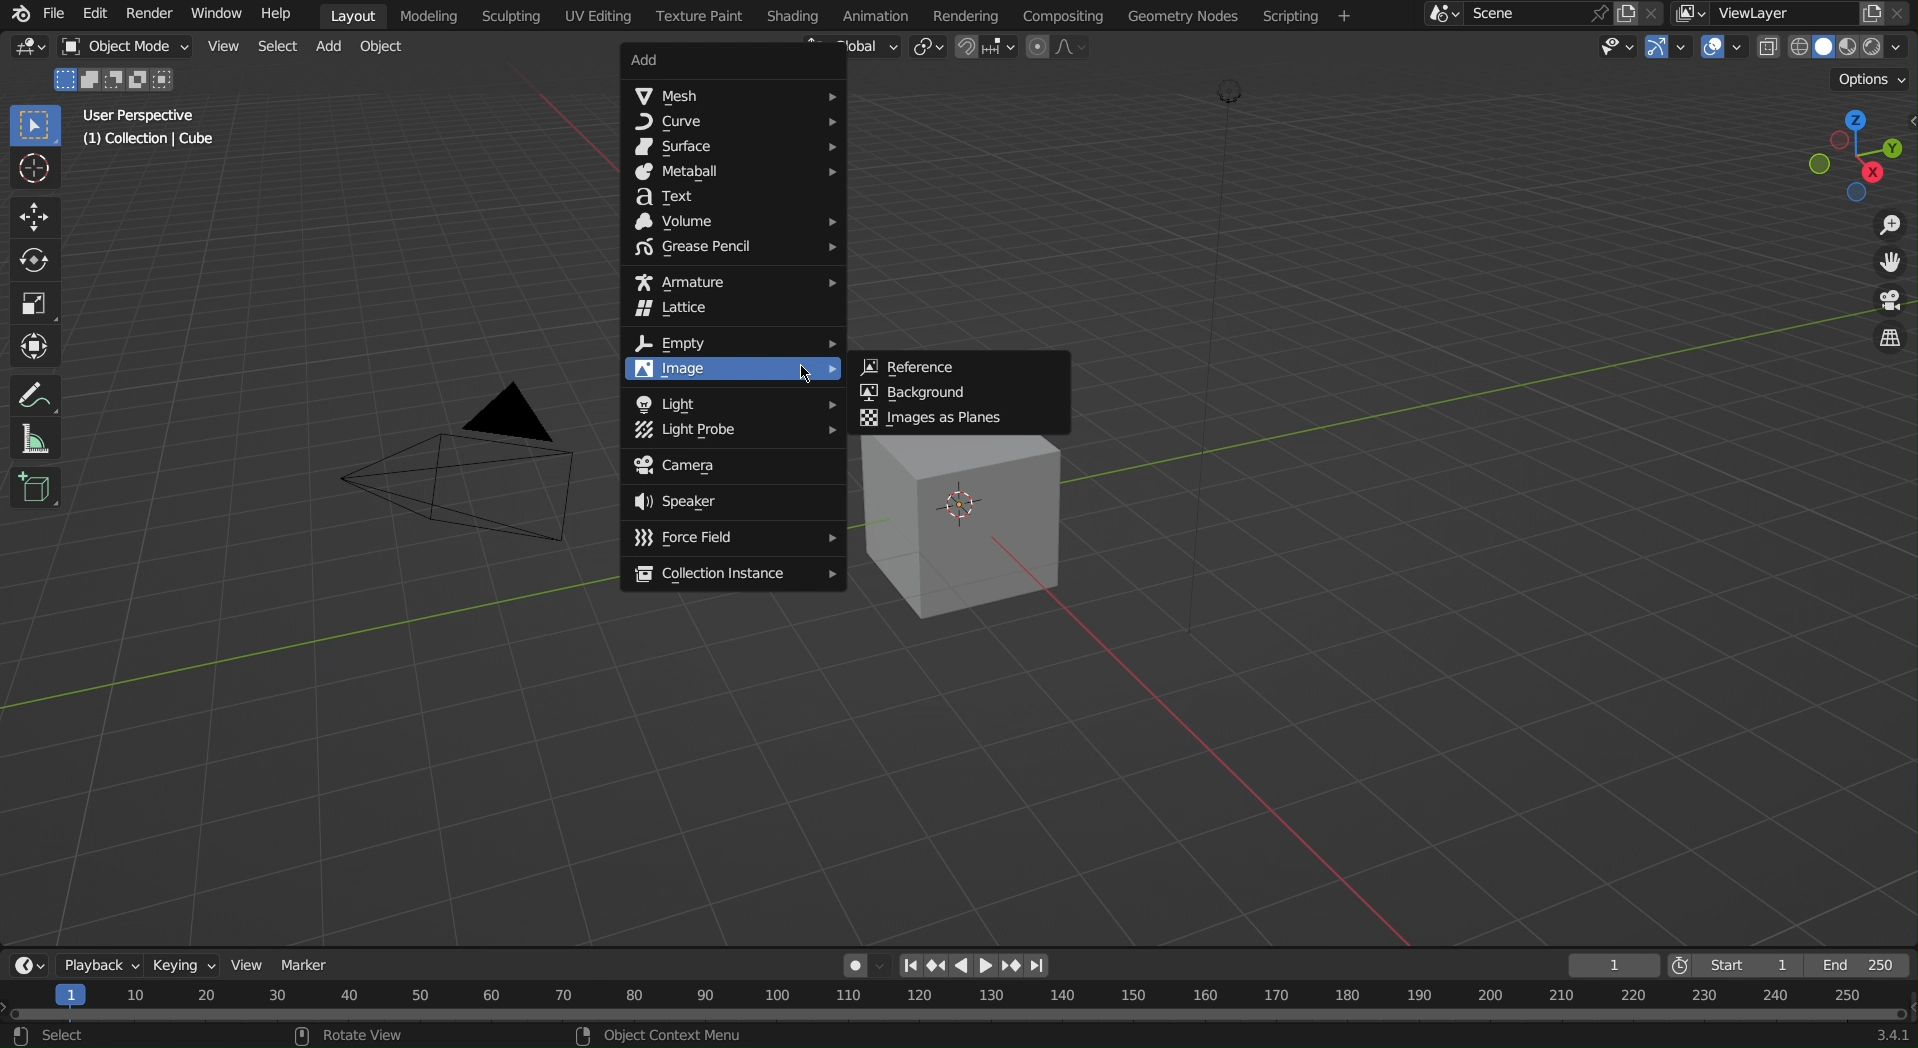 The height and width of the screenshot is (1048, 1918). Describe the element at coordinates (1887, 224) in the screenshot. I see `Zoom` at that location.